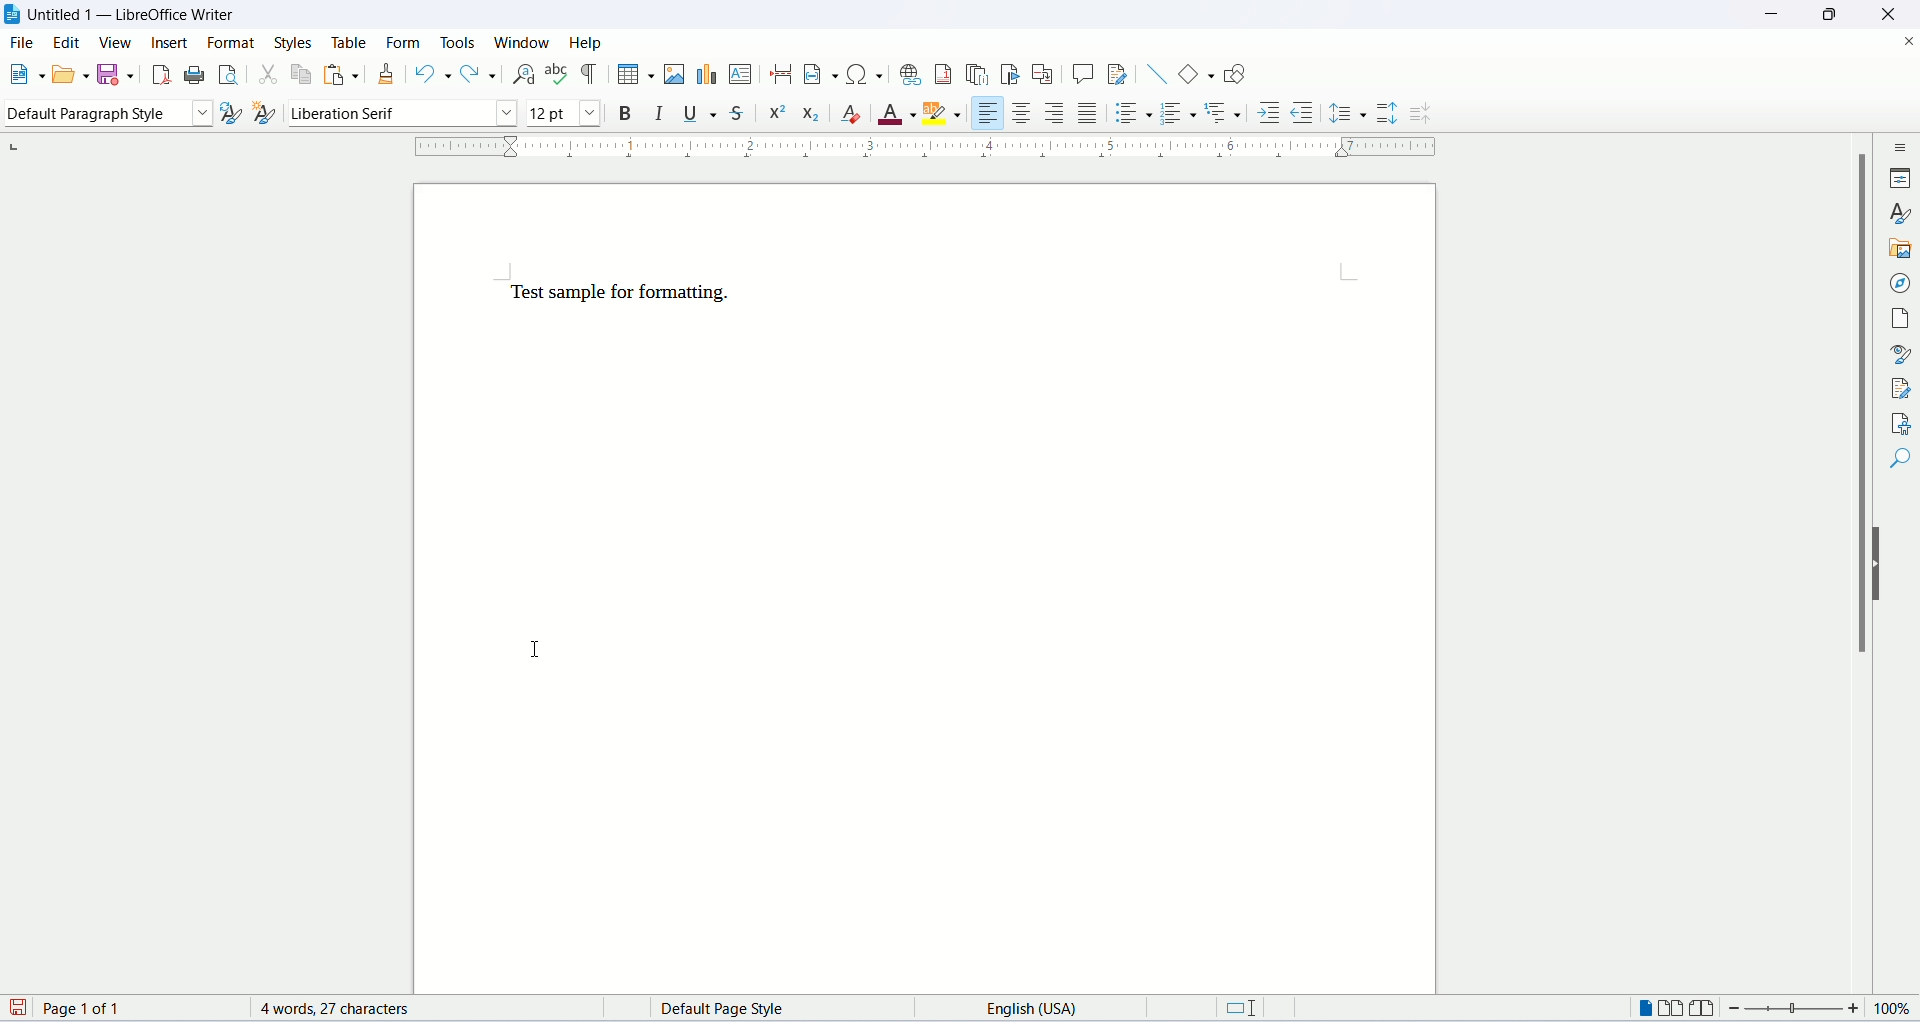 This screenshot has width=1920, height=1022. What do you see at coordinates (1771, 12) in the screenshot?
I see `minimize` at bounding box center [1771, 12].